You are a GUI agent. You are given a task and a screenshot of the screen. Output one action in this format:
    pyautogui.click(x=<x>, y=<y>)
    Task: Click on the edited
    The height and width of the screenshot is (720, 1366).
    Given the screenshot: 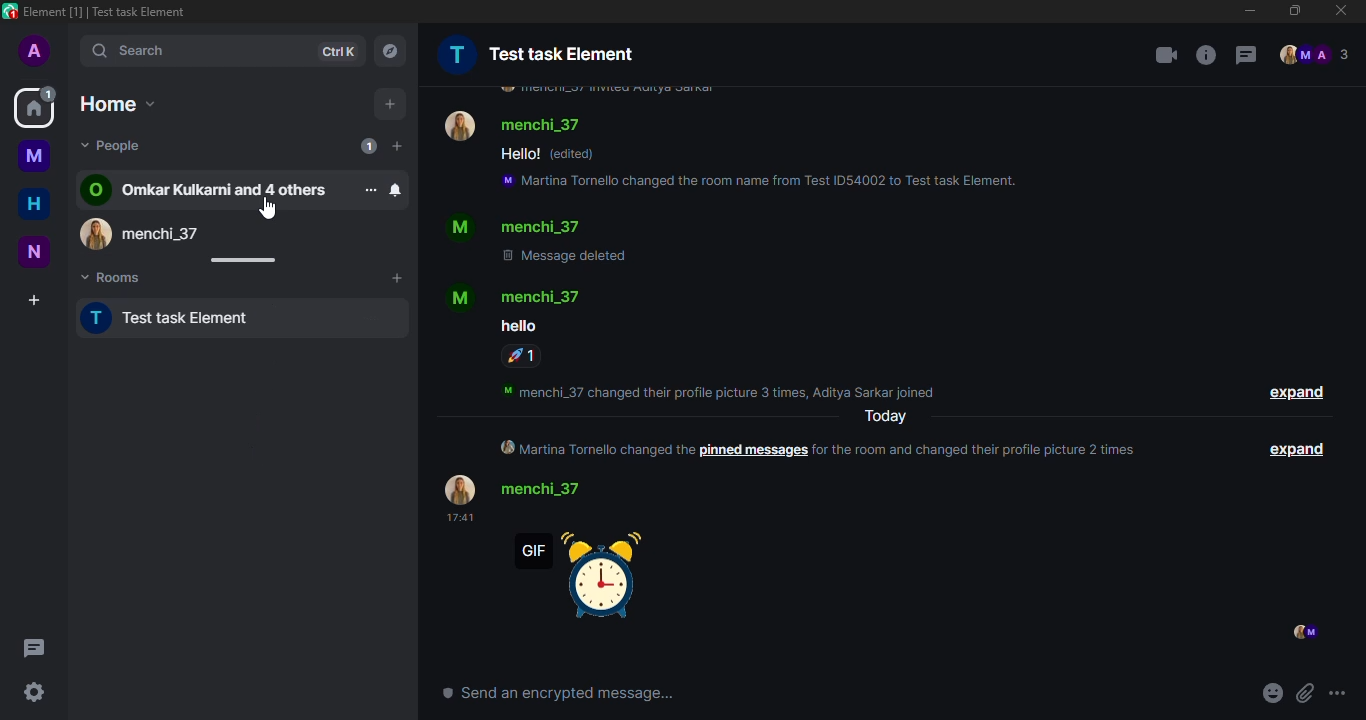 What is the action you would take?
    pyautogui.click(x=572, y=155)
    